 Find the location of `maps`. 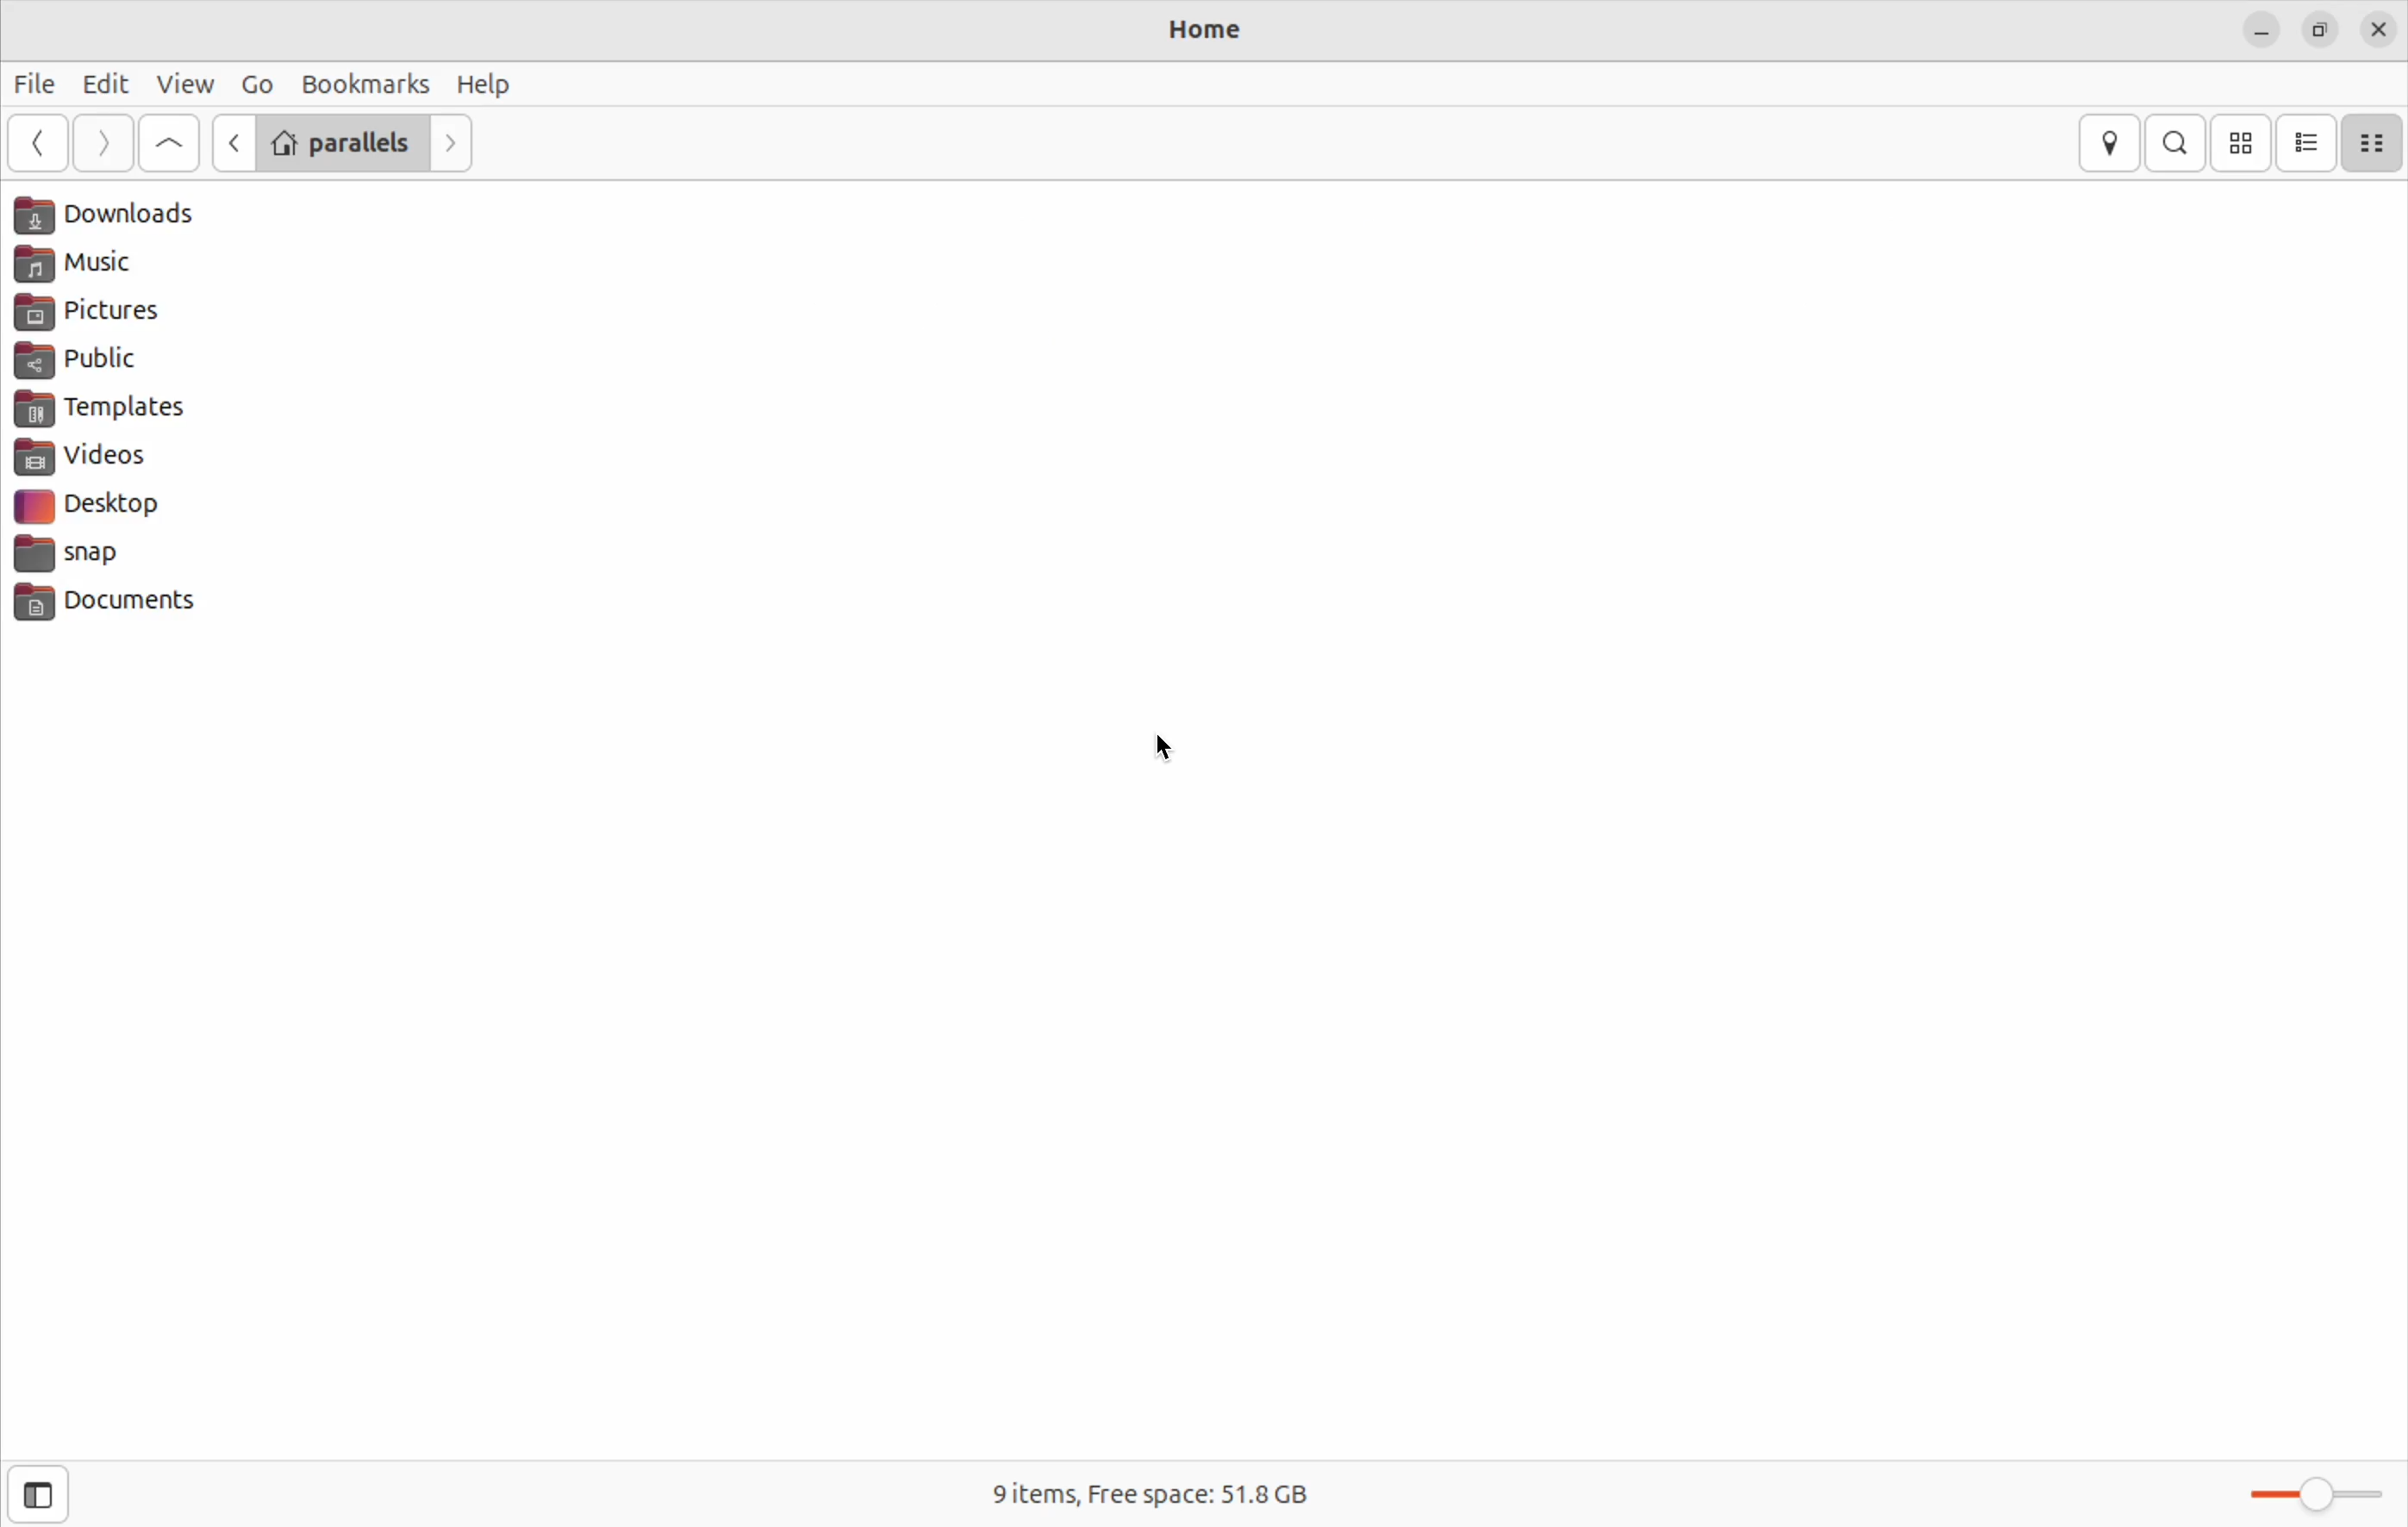

maps is located at coordinates (2108, 143).